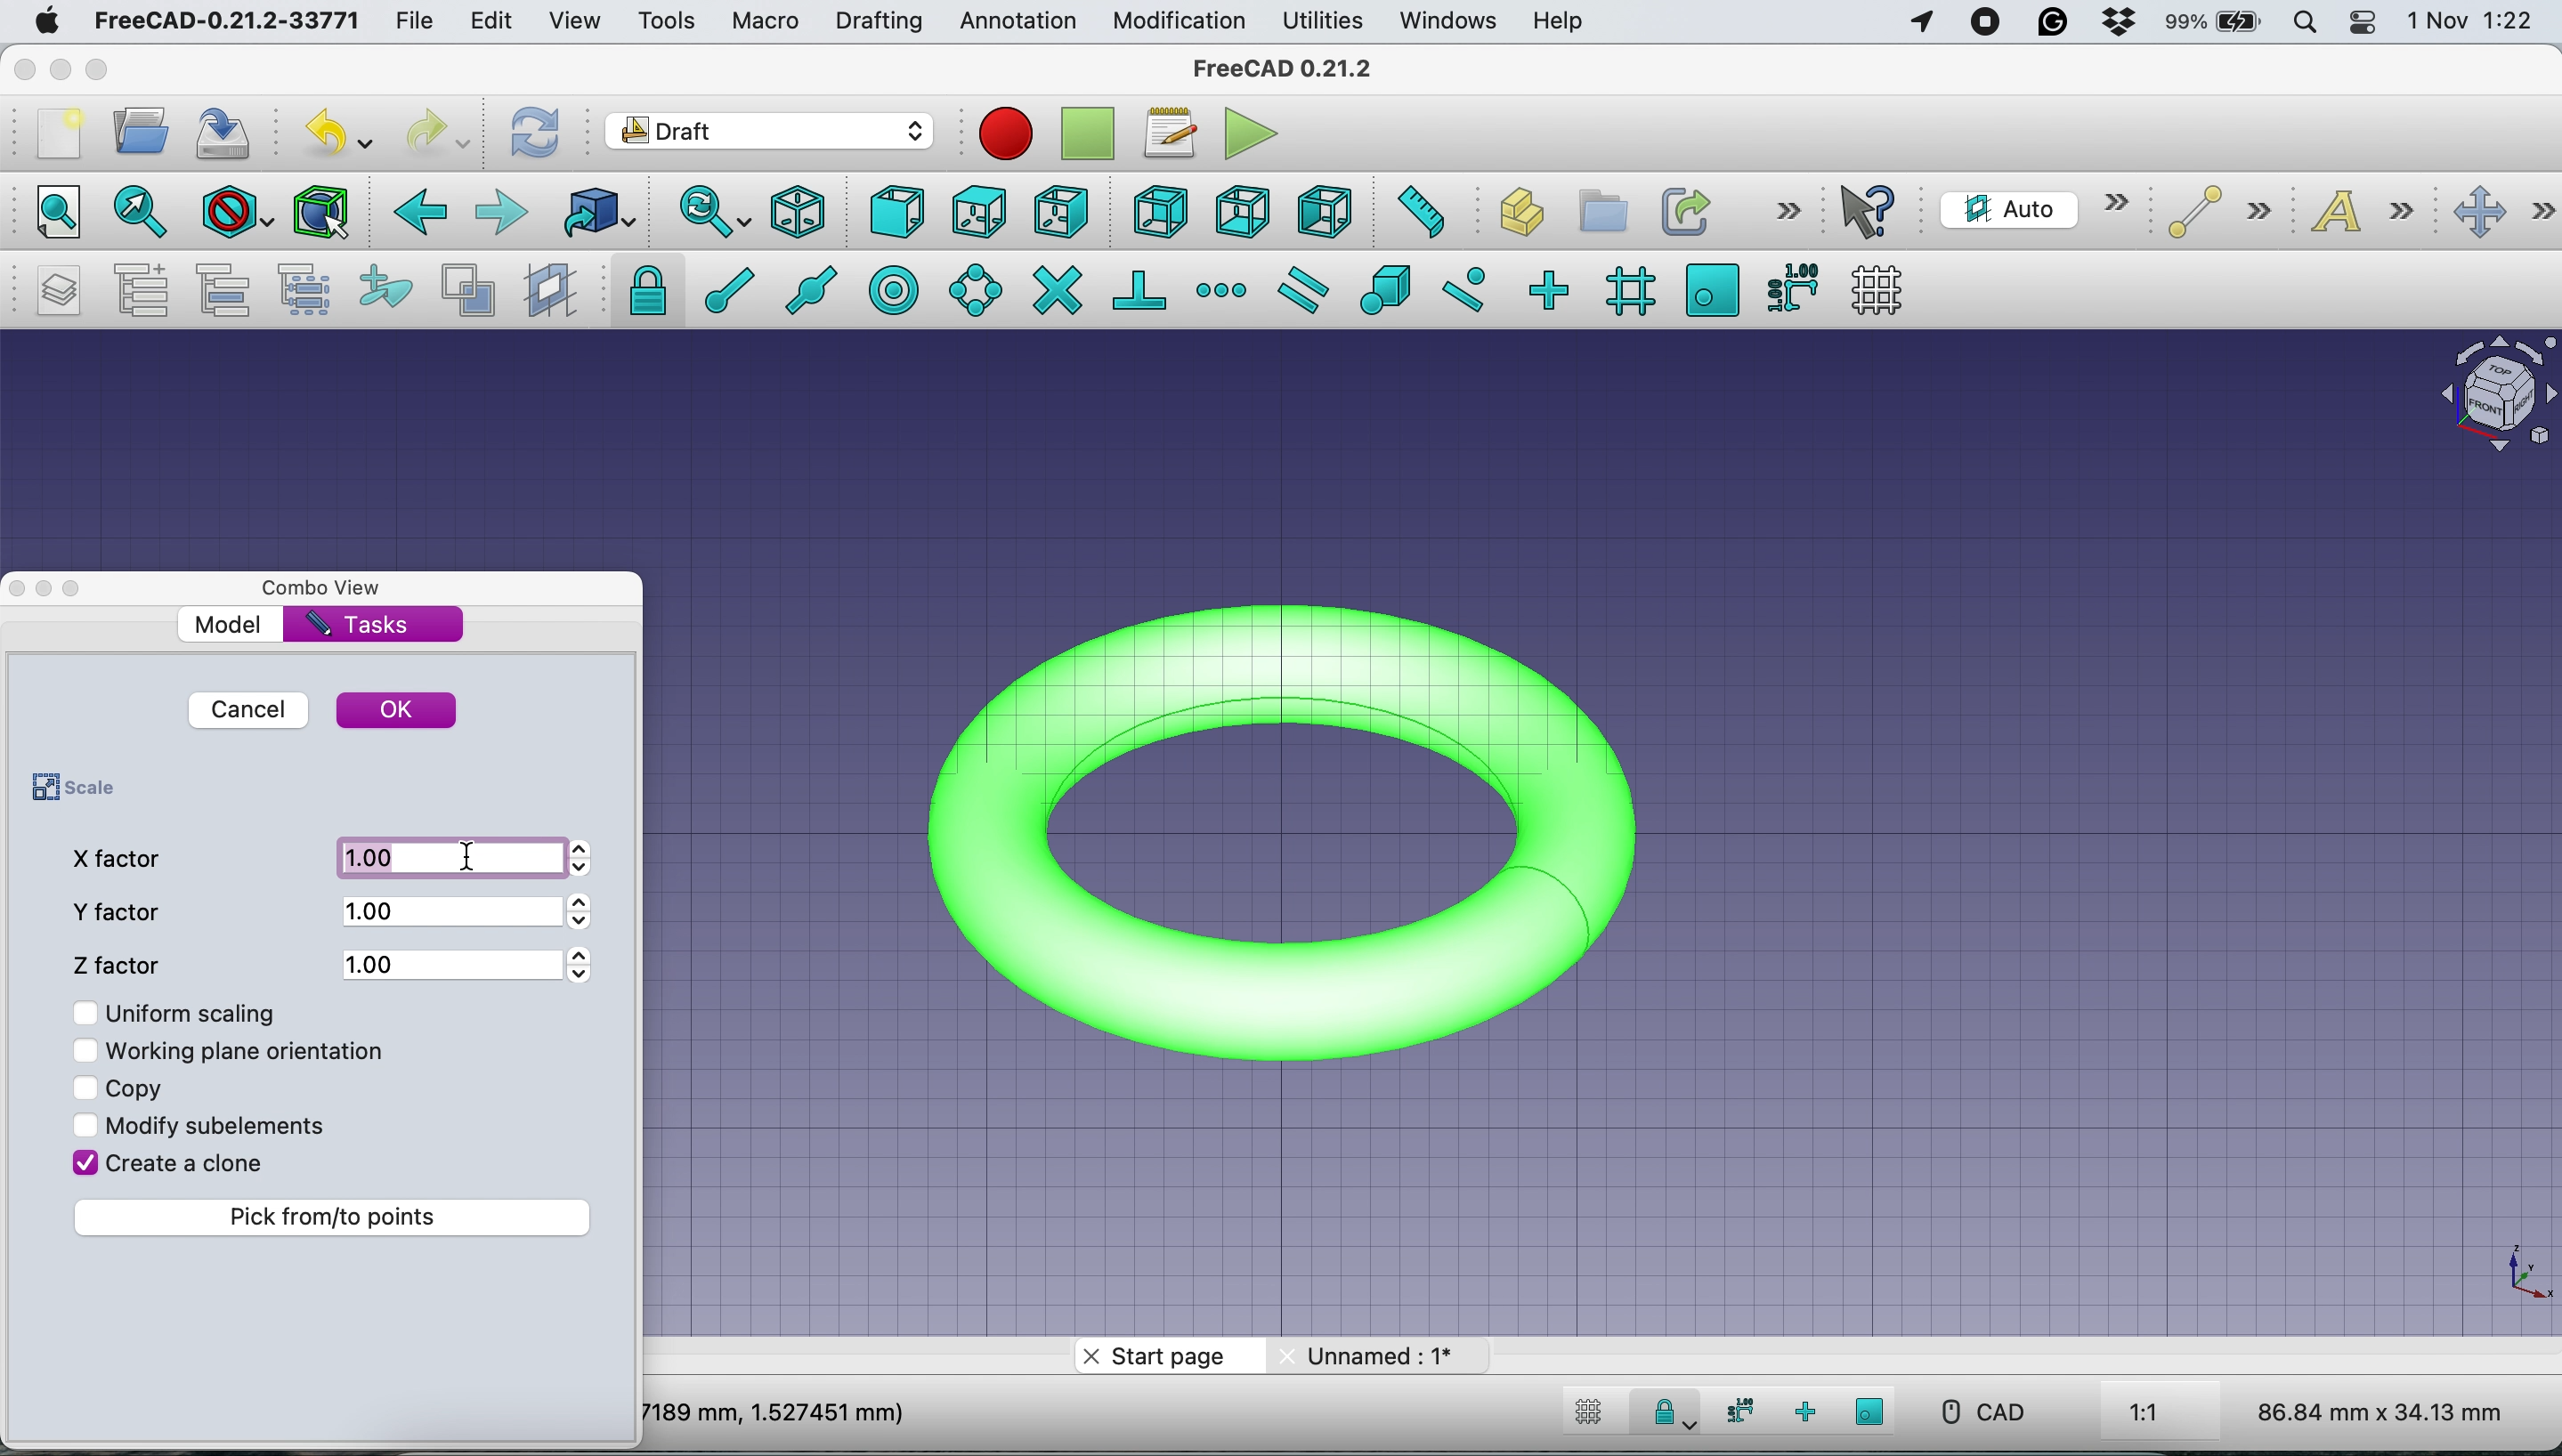 The image size is (2562, 1456). I want to click on open, so click(140, 136).